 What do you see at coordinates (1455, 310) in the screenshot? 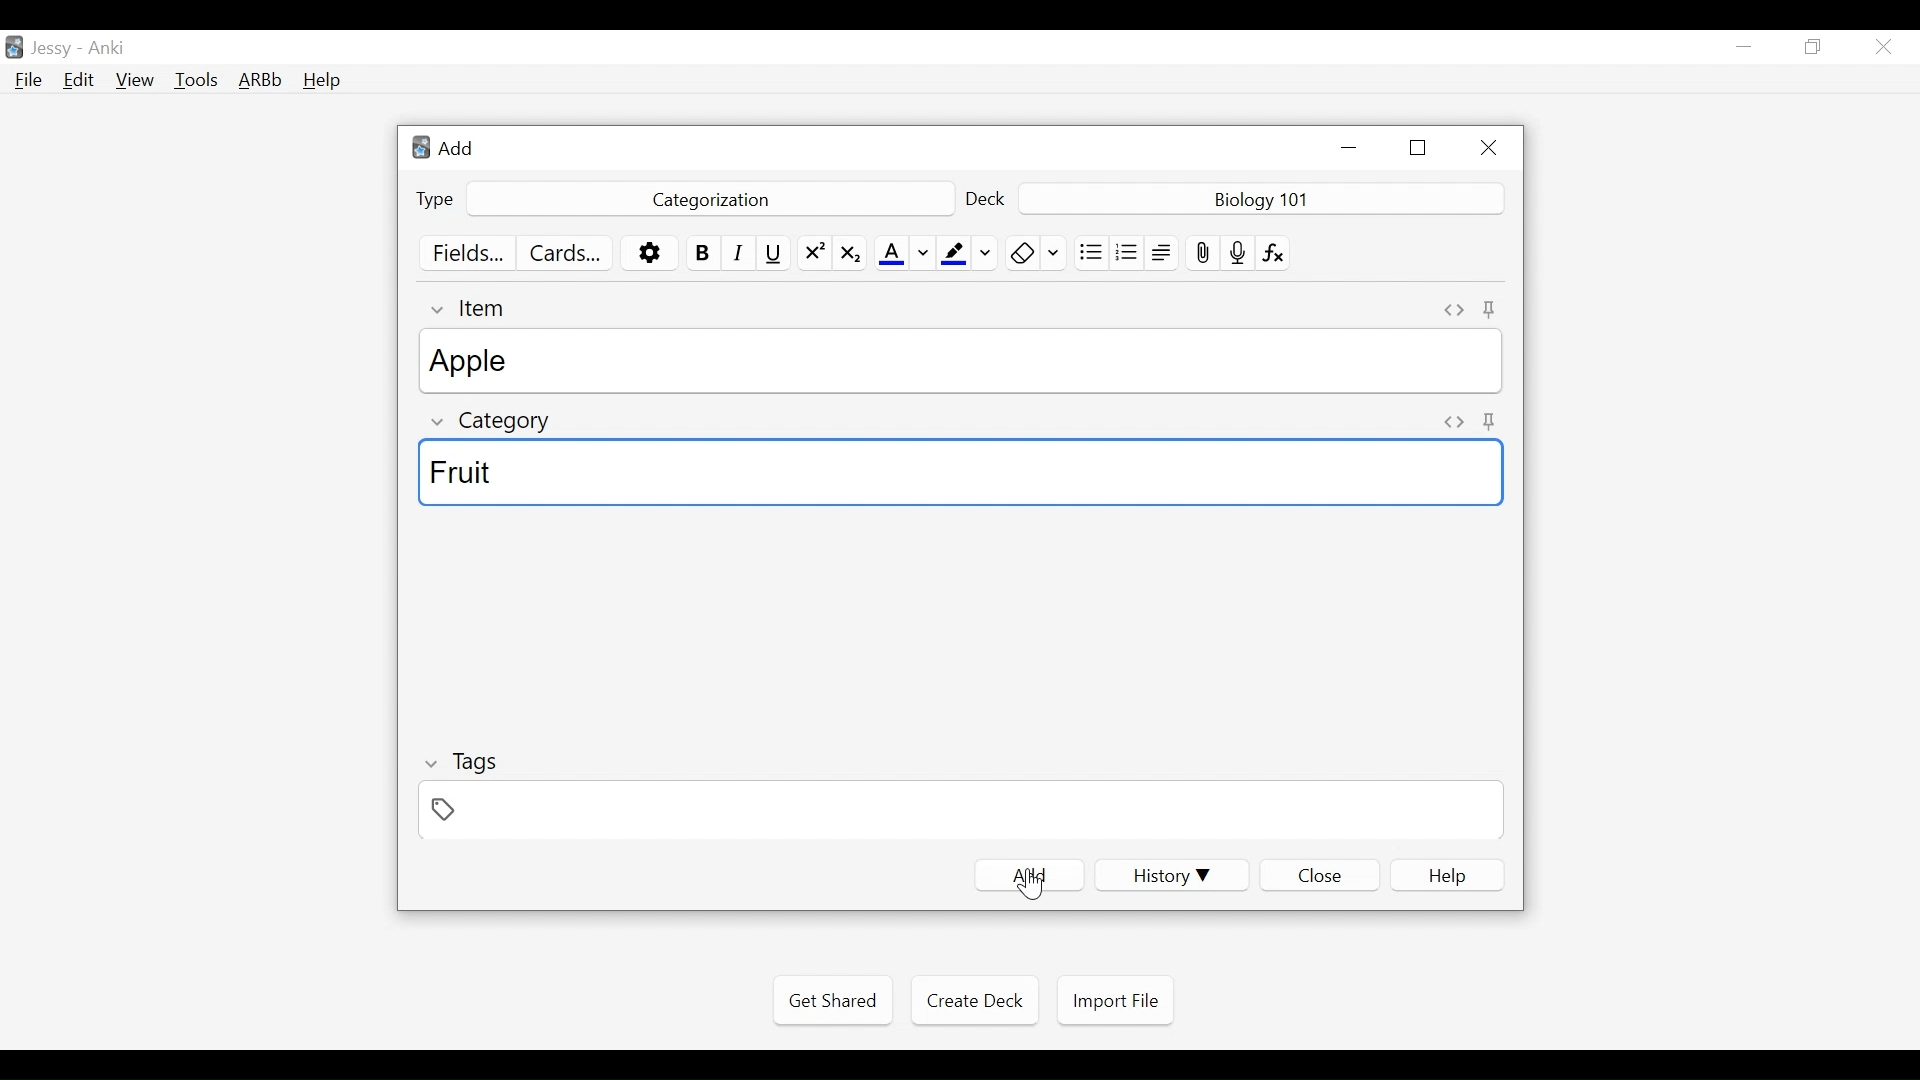
I see `Toggle HTML Editor` at bounding box center [1455, 310].